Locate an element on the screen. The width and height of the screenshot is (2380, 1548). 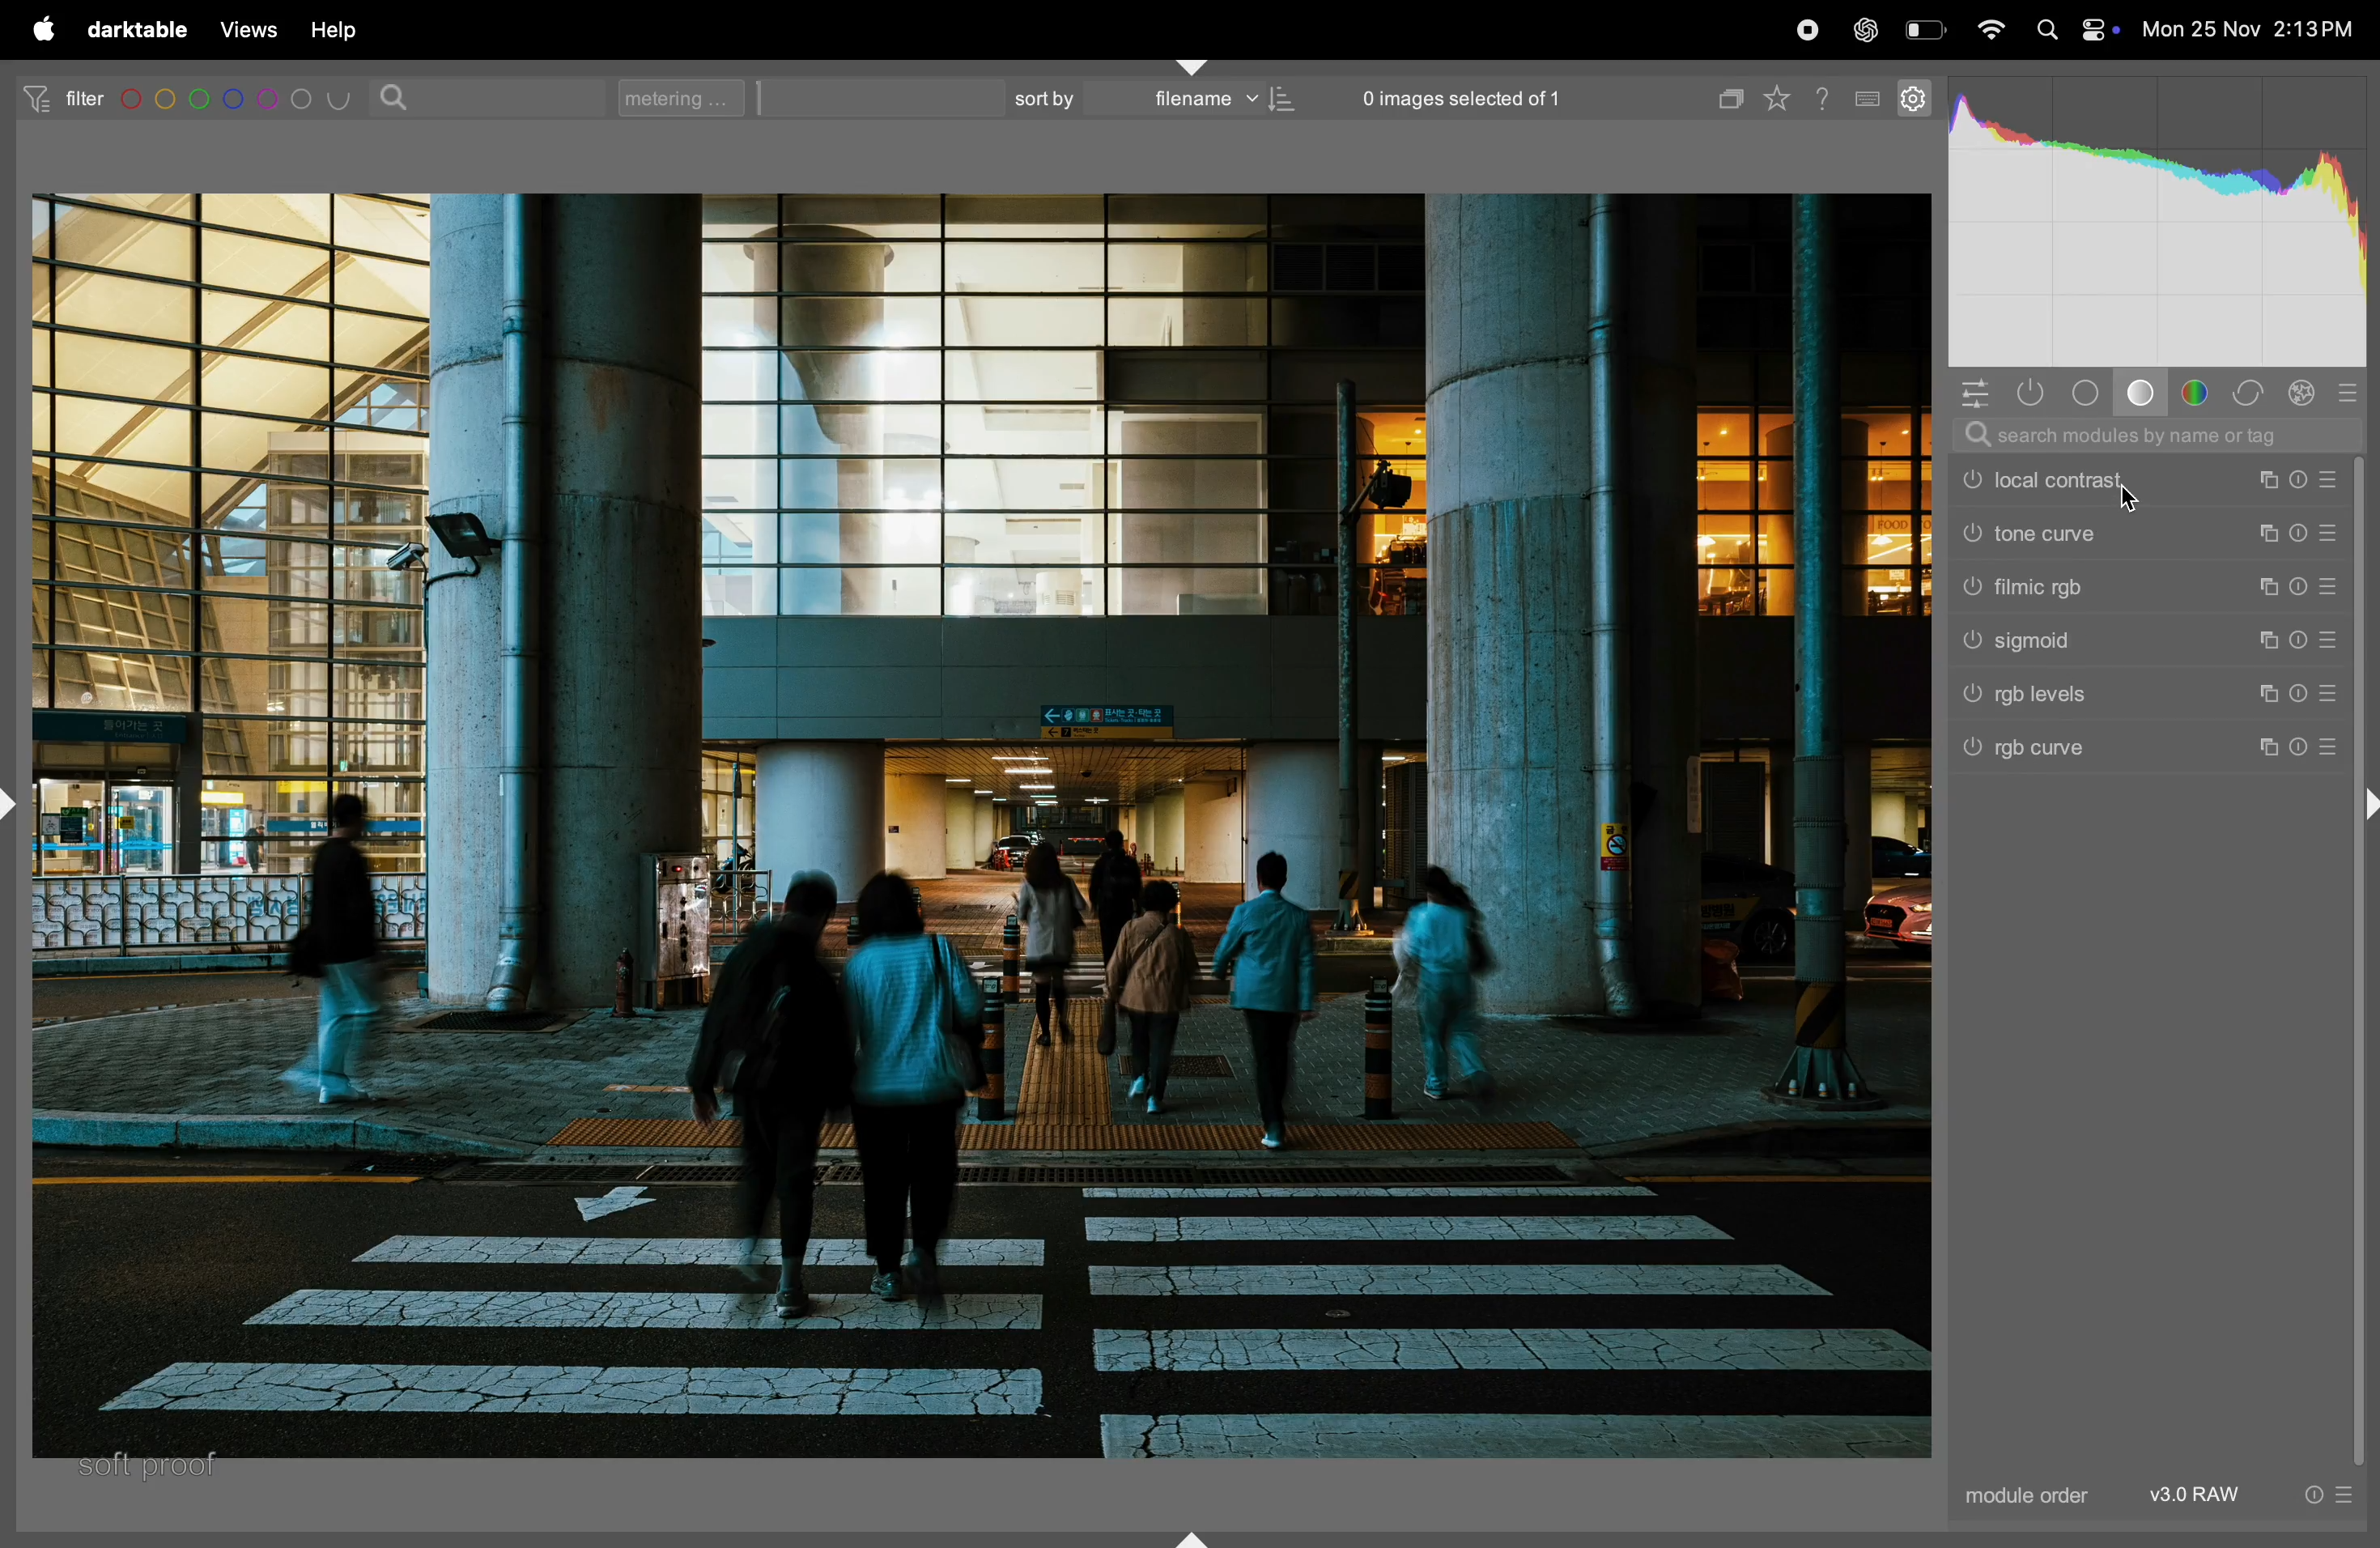
keyboard shortcuts is located at coordinates (1869, 100).